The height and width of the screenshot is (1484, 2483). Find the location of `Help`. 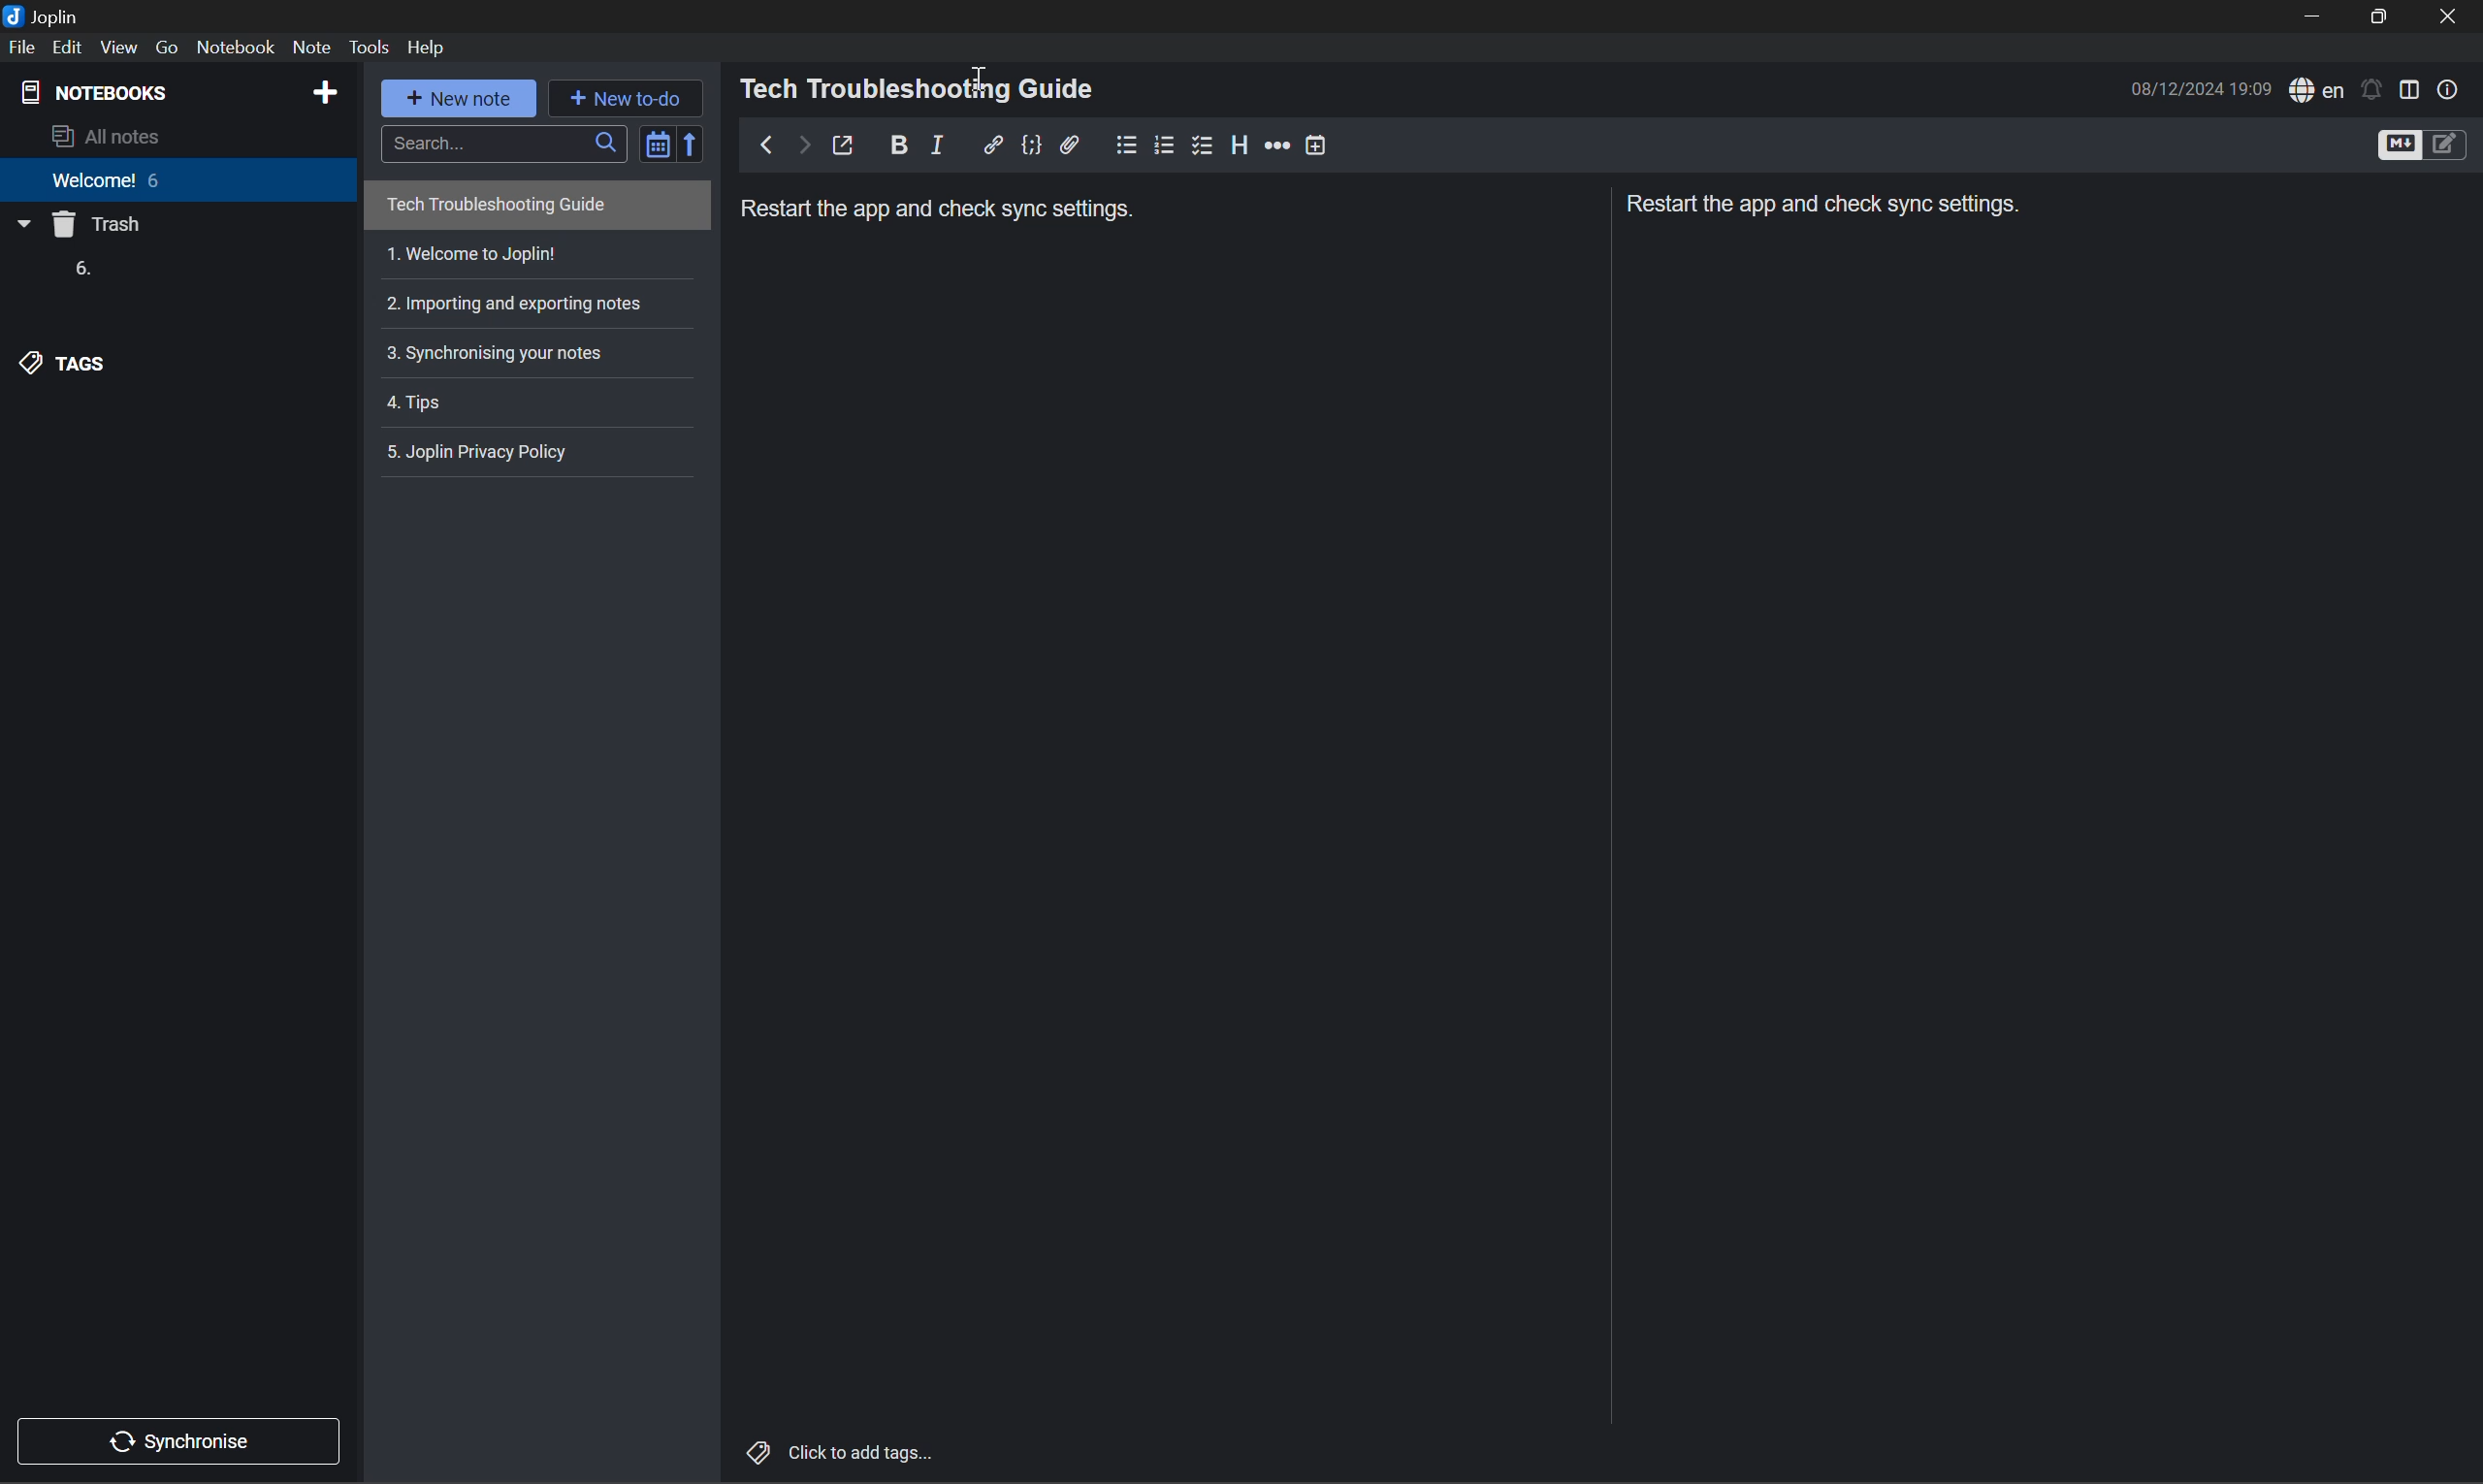

Help is located at coordinates (435, 47).